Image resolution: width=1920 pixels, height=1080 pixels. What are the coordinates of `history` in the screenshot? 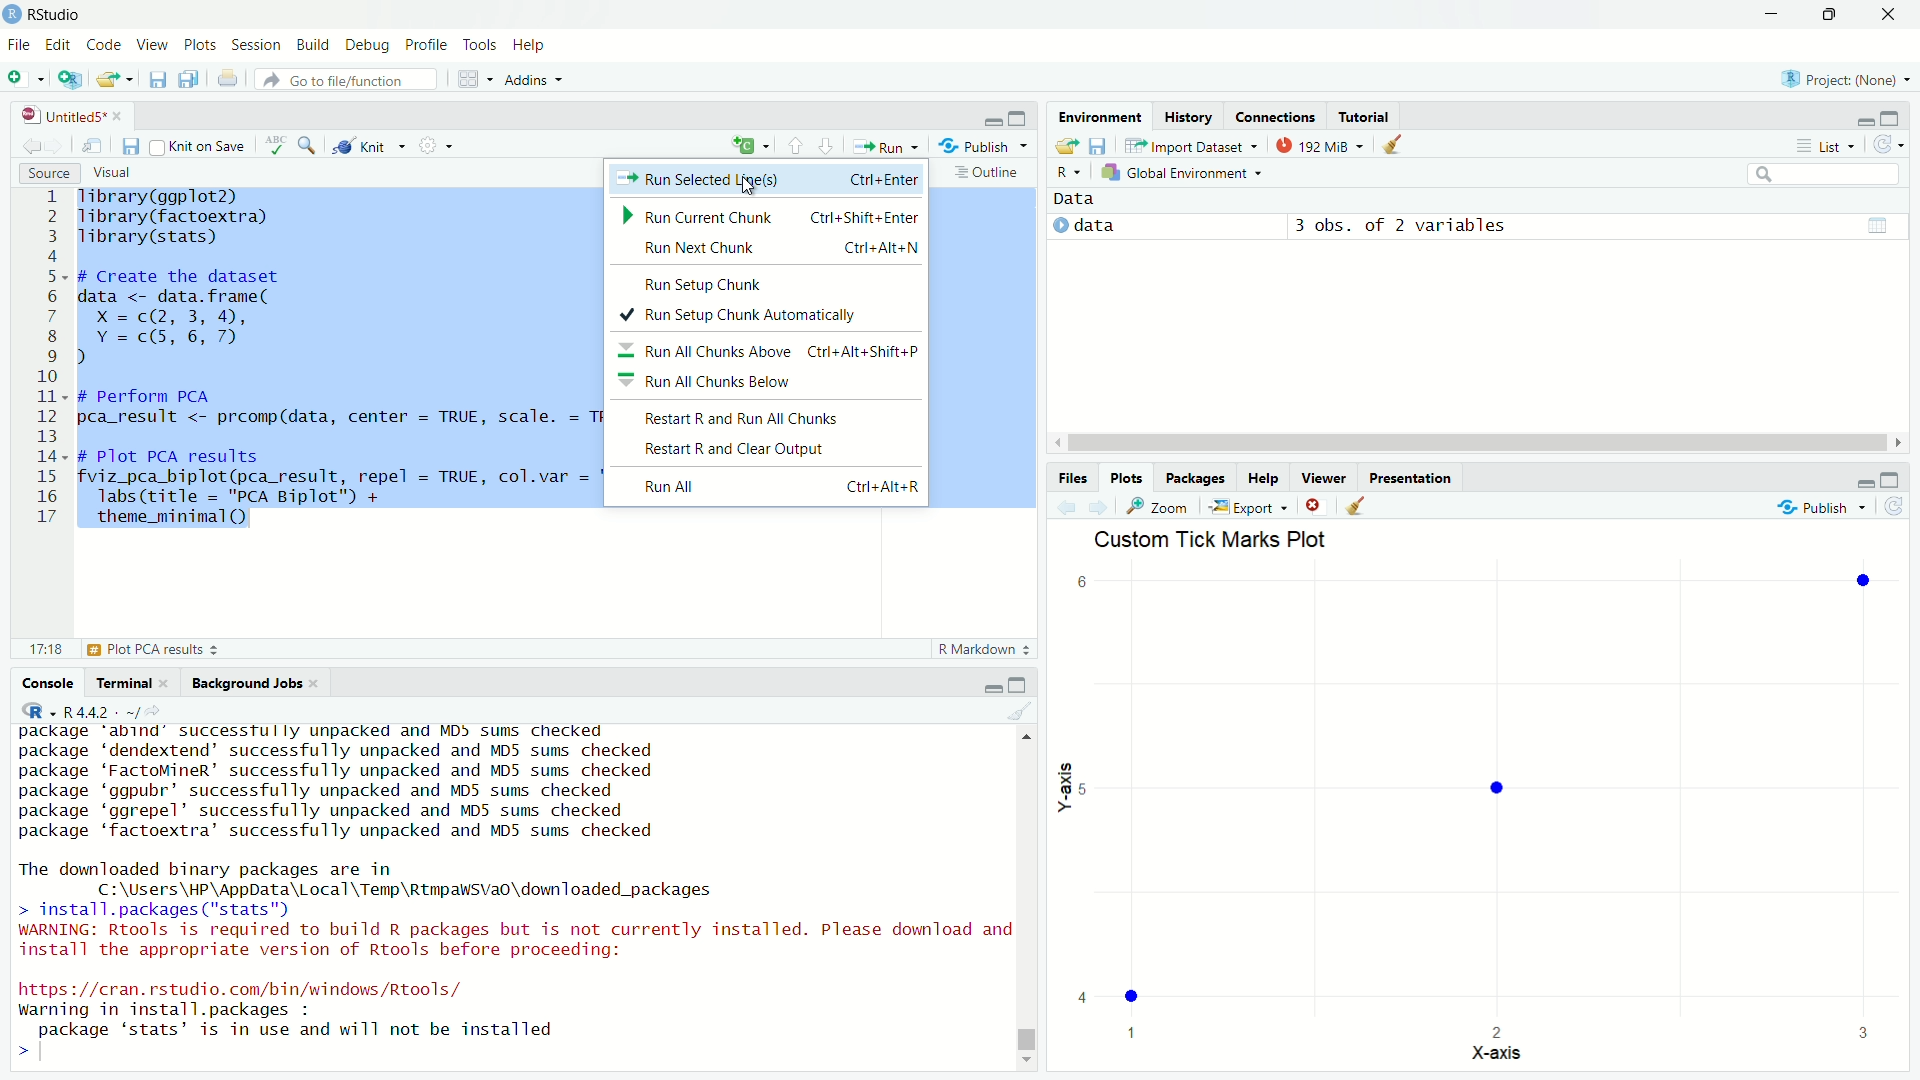 It's located at (1189, 117).